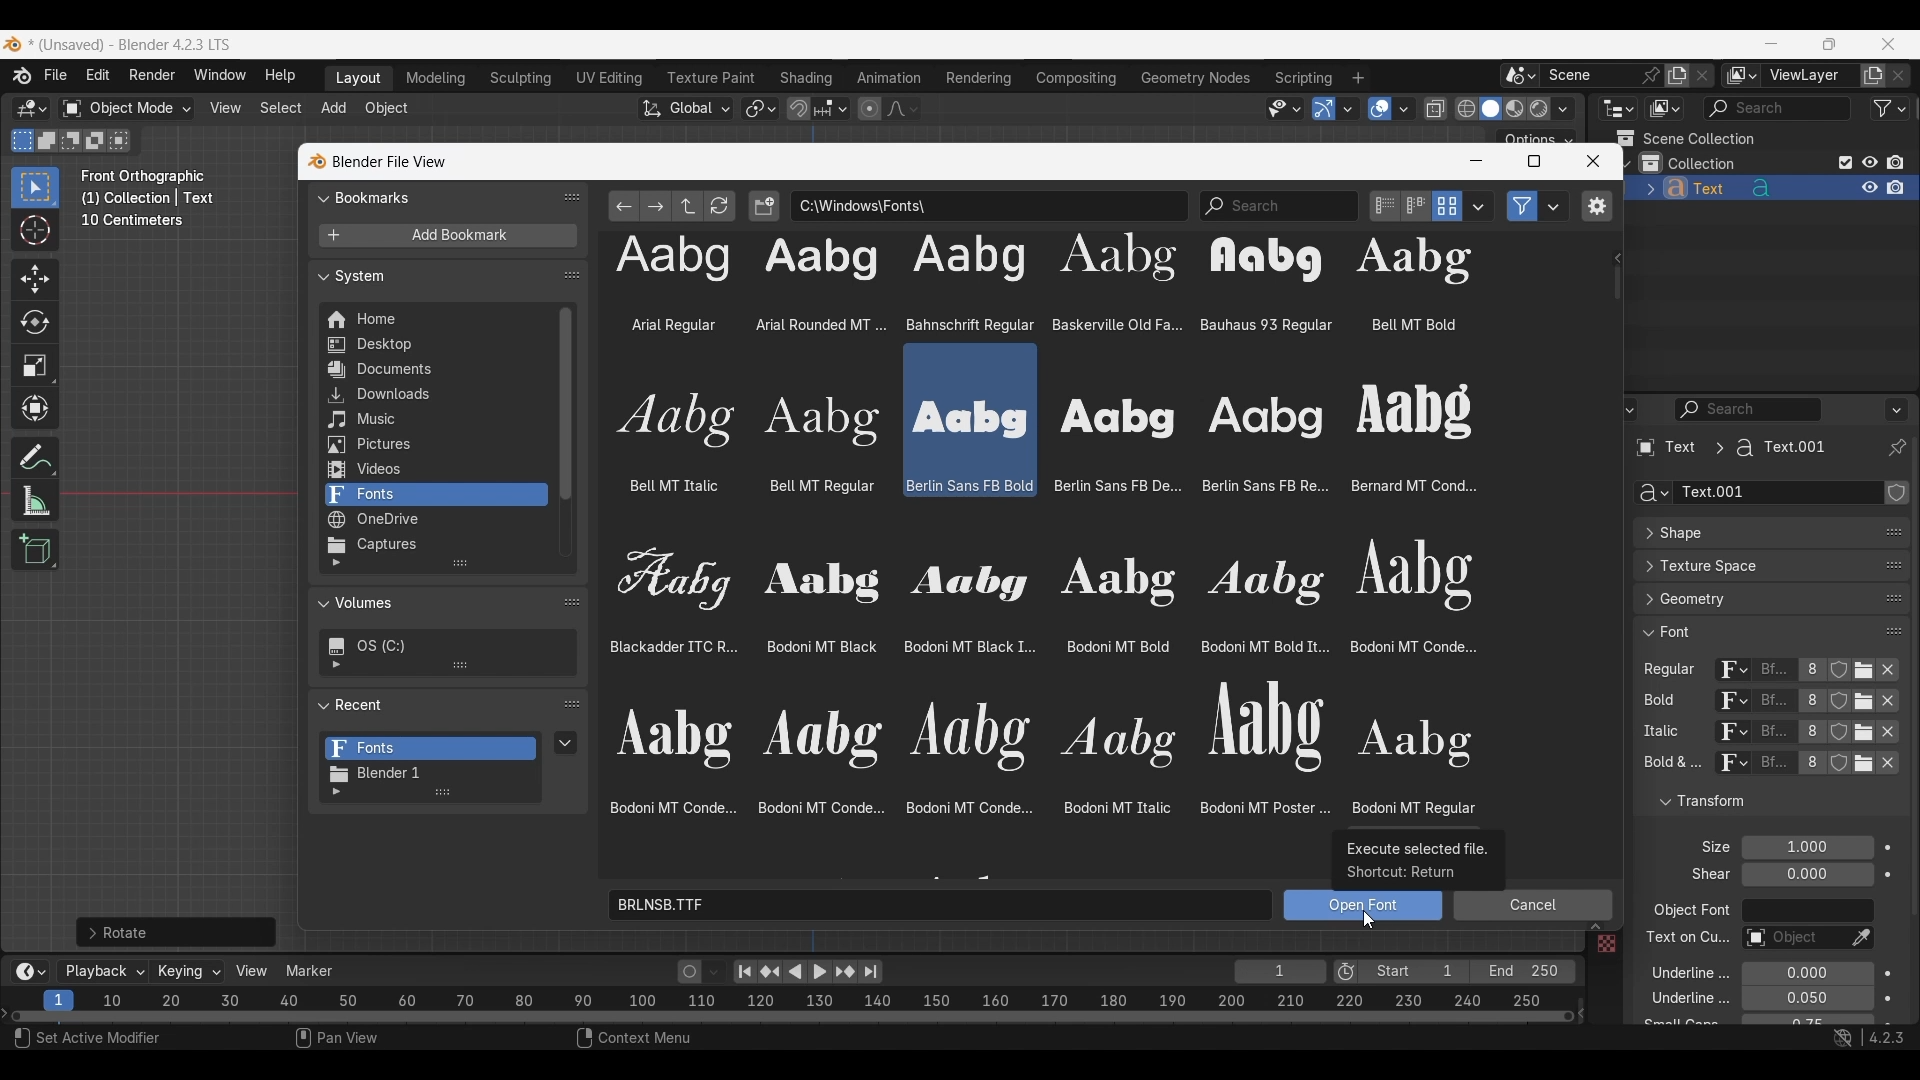 Image resolution: width=1920 pixels, height=1080 pixels. Describe the element at coordinates (1357, 78) in the screenshot. I see `Add workspace` at that location.